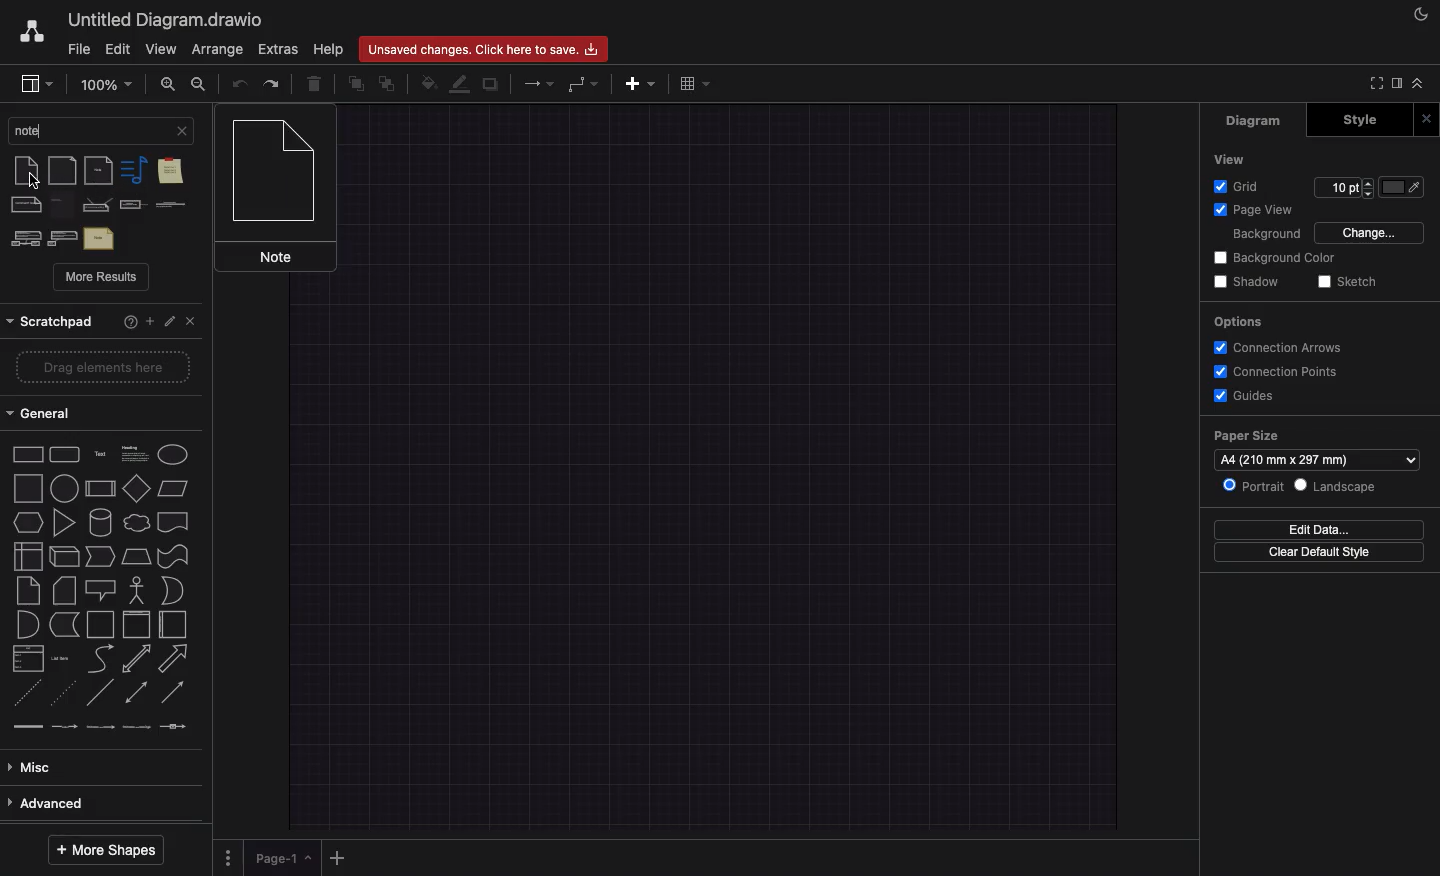  Describe the element at coordinates (26, 592) in the screenshot. I see `note` at that location.